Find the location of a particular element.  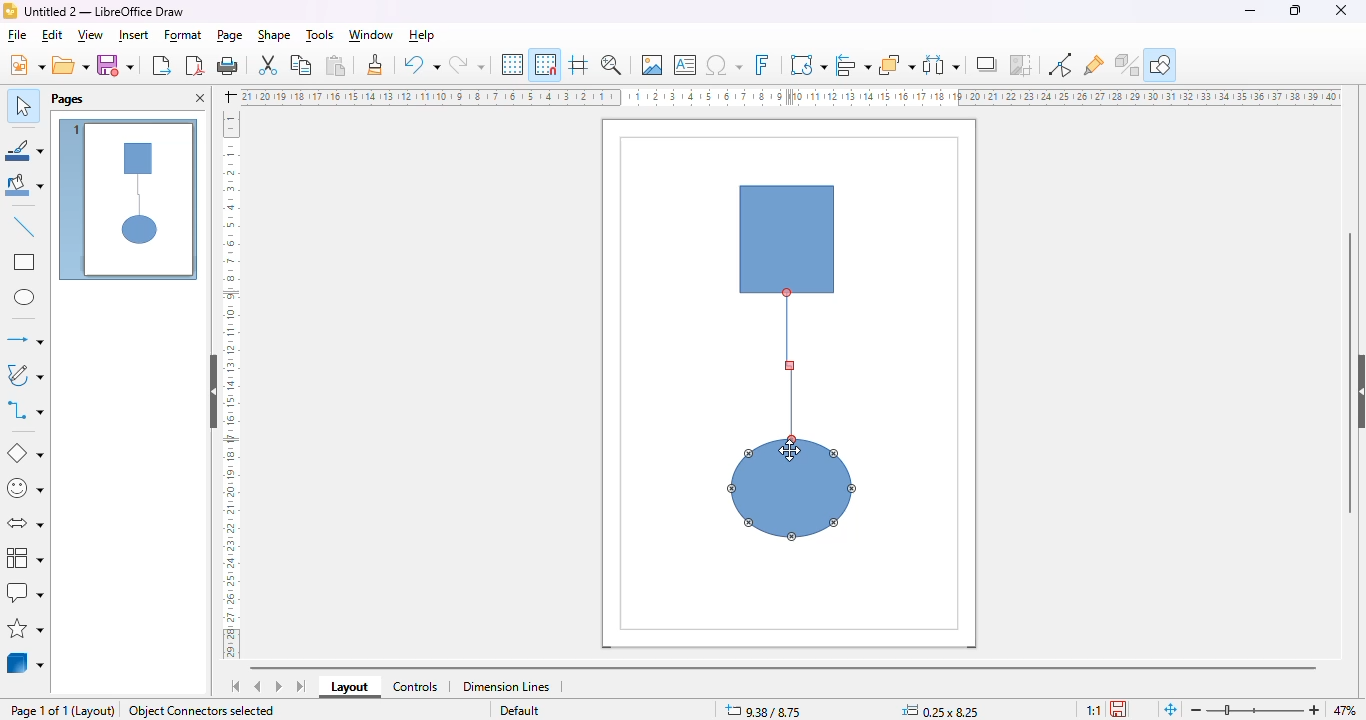

zoom & pan is located at coordinates (611, 64).